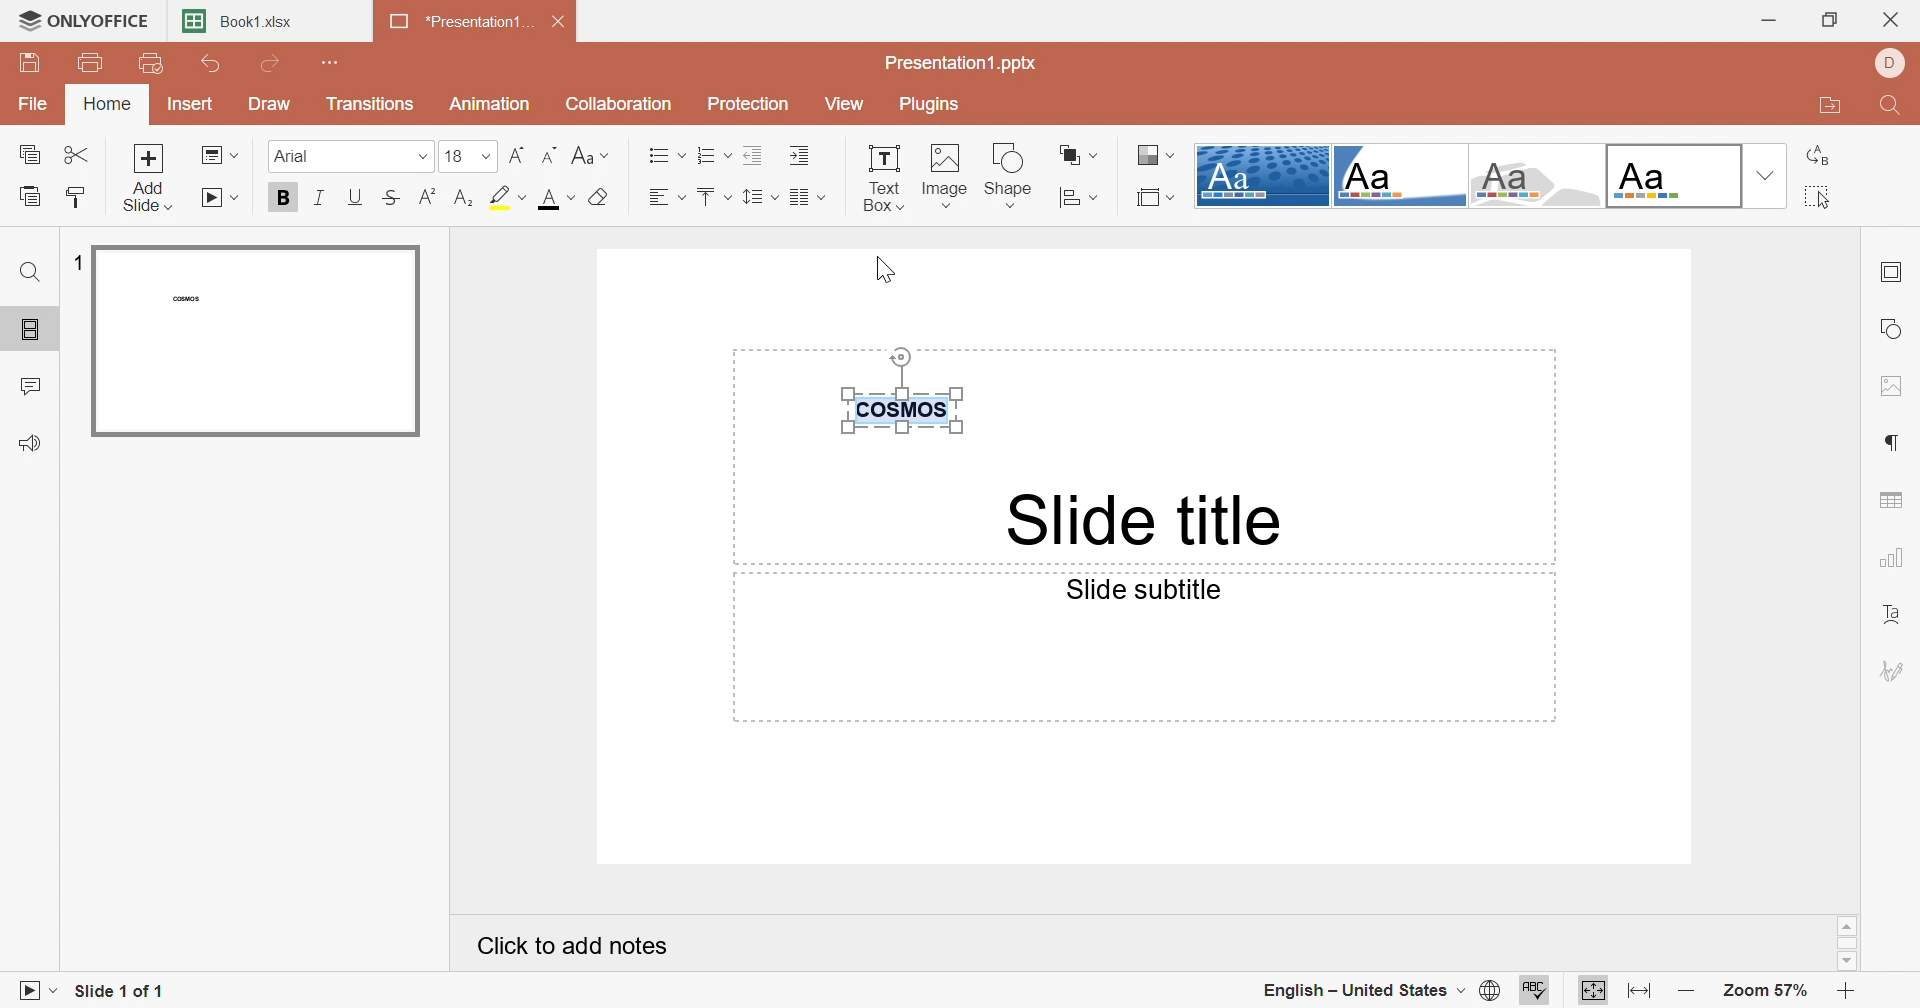 This screenshot has width=1920, height=1008. What do you see at coordinates (285, 197) in the screenshot?
I see `Bold` at bounding box center [285, 197].